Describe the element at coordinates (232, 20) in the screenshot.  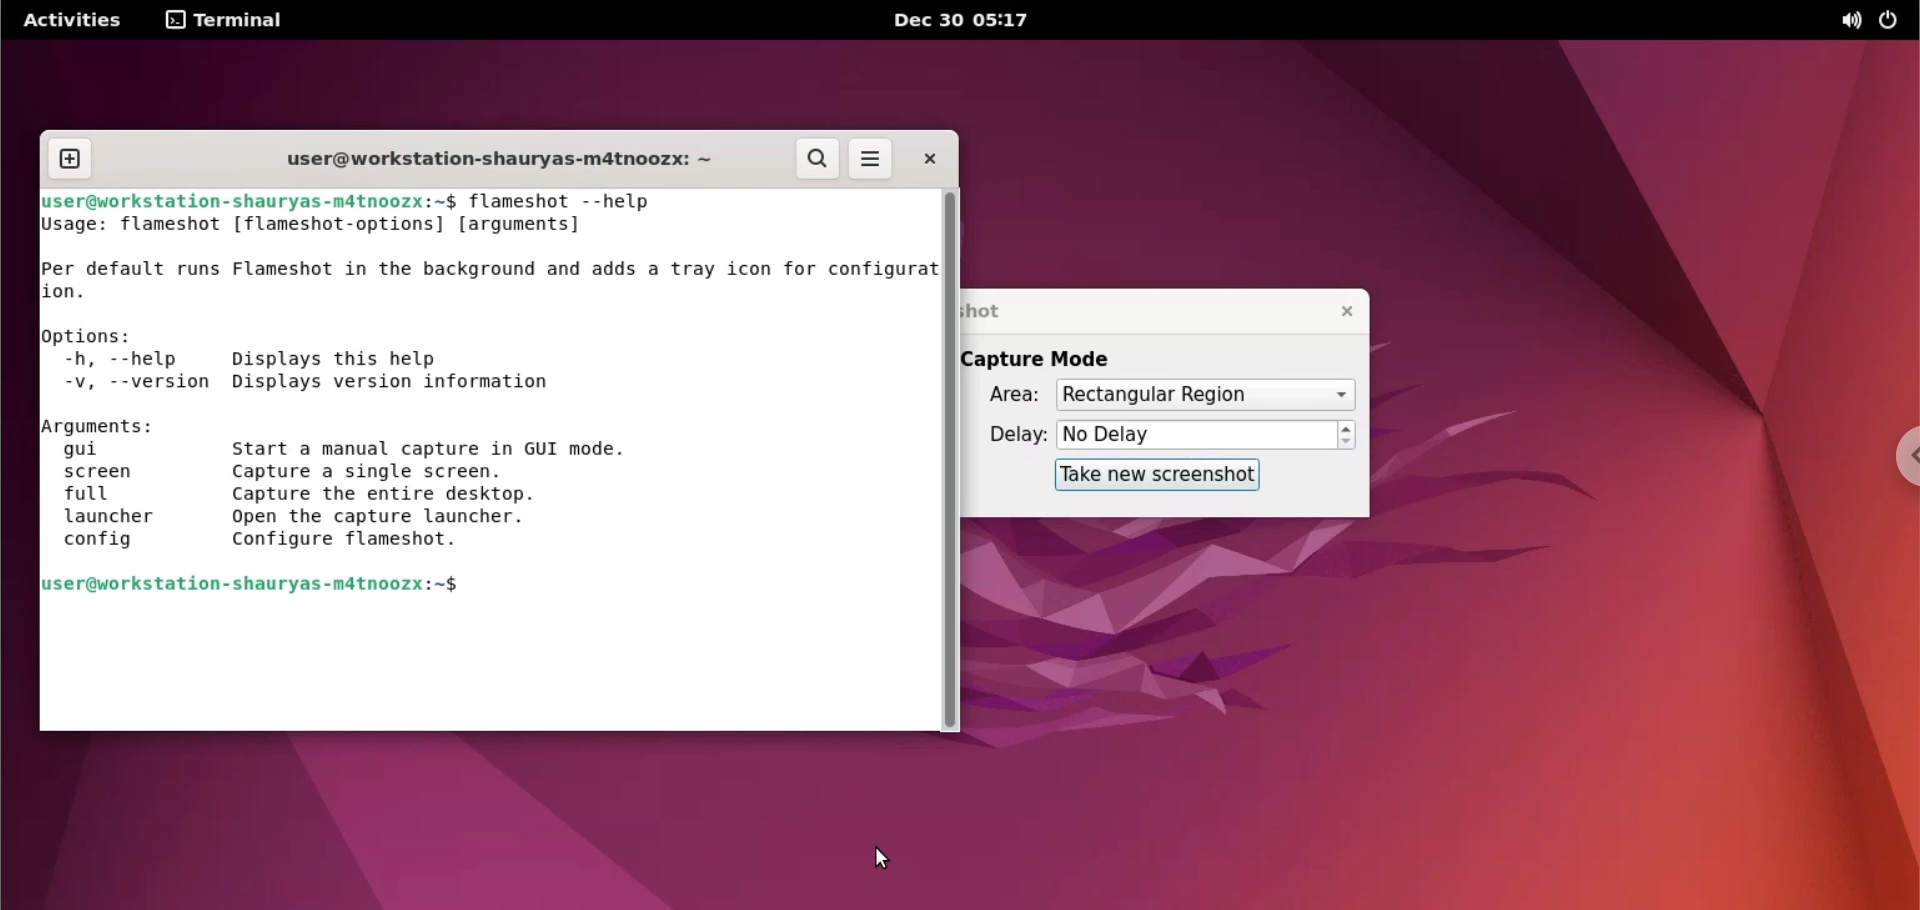
I see `Terminal menu` at that location.